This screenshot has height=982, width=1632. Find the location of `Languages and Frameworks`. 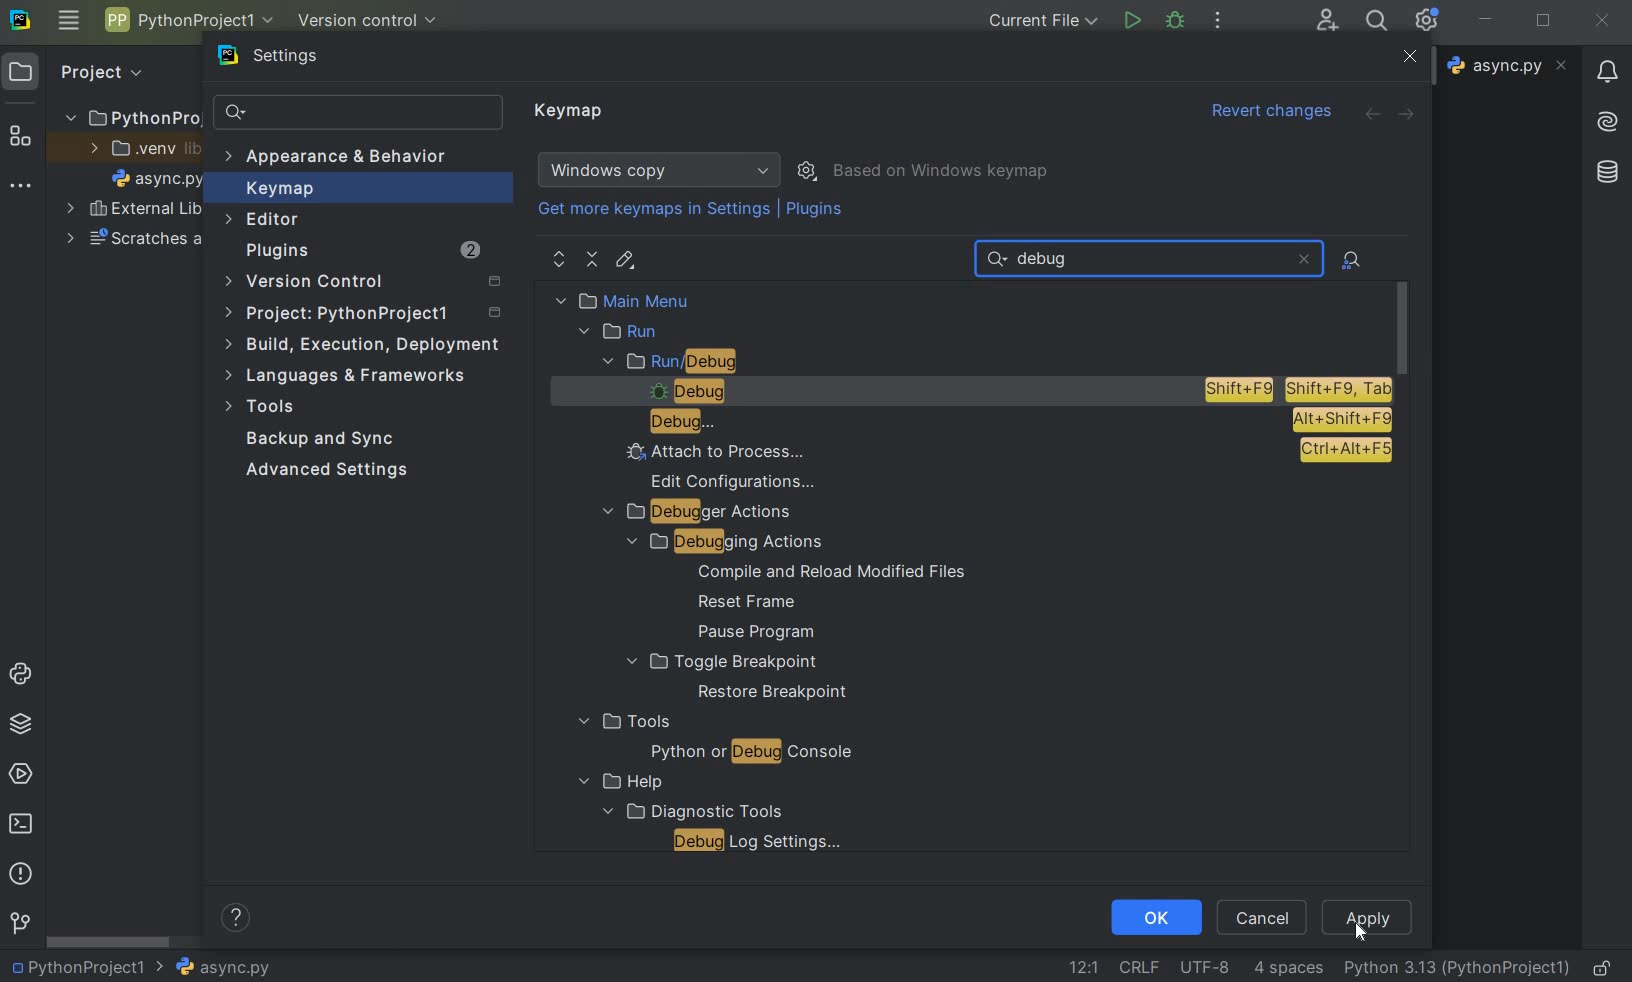

Languages and Frameworks is located at coordinates (352, 376).